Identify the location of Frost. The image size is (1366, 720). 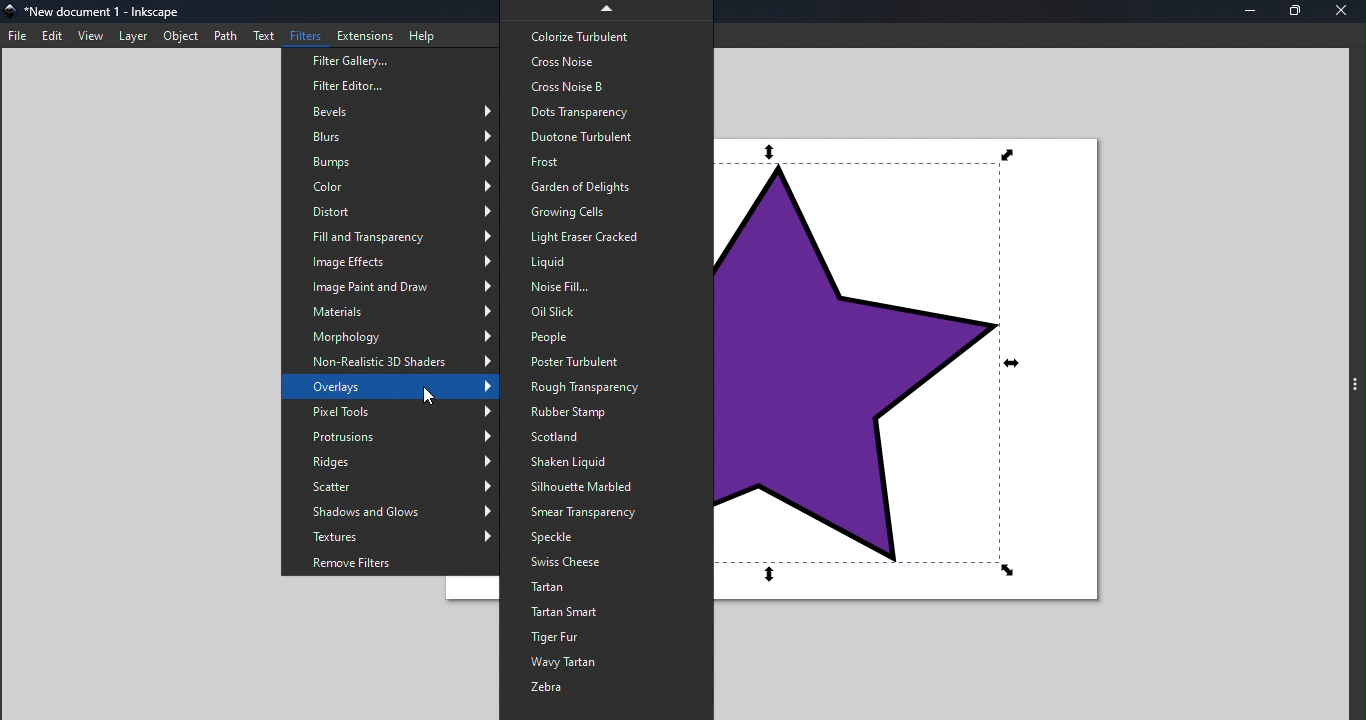
(605, 163).